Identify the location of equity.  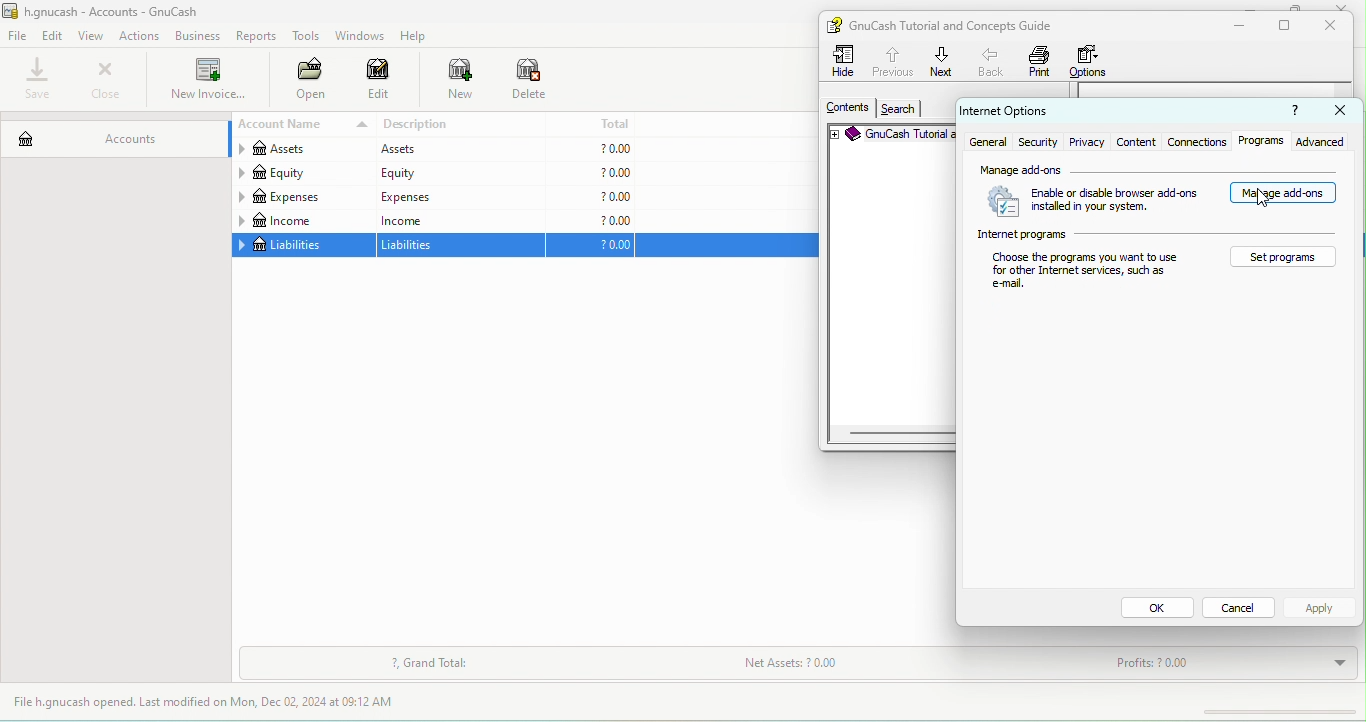
(301, 174).